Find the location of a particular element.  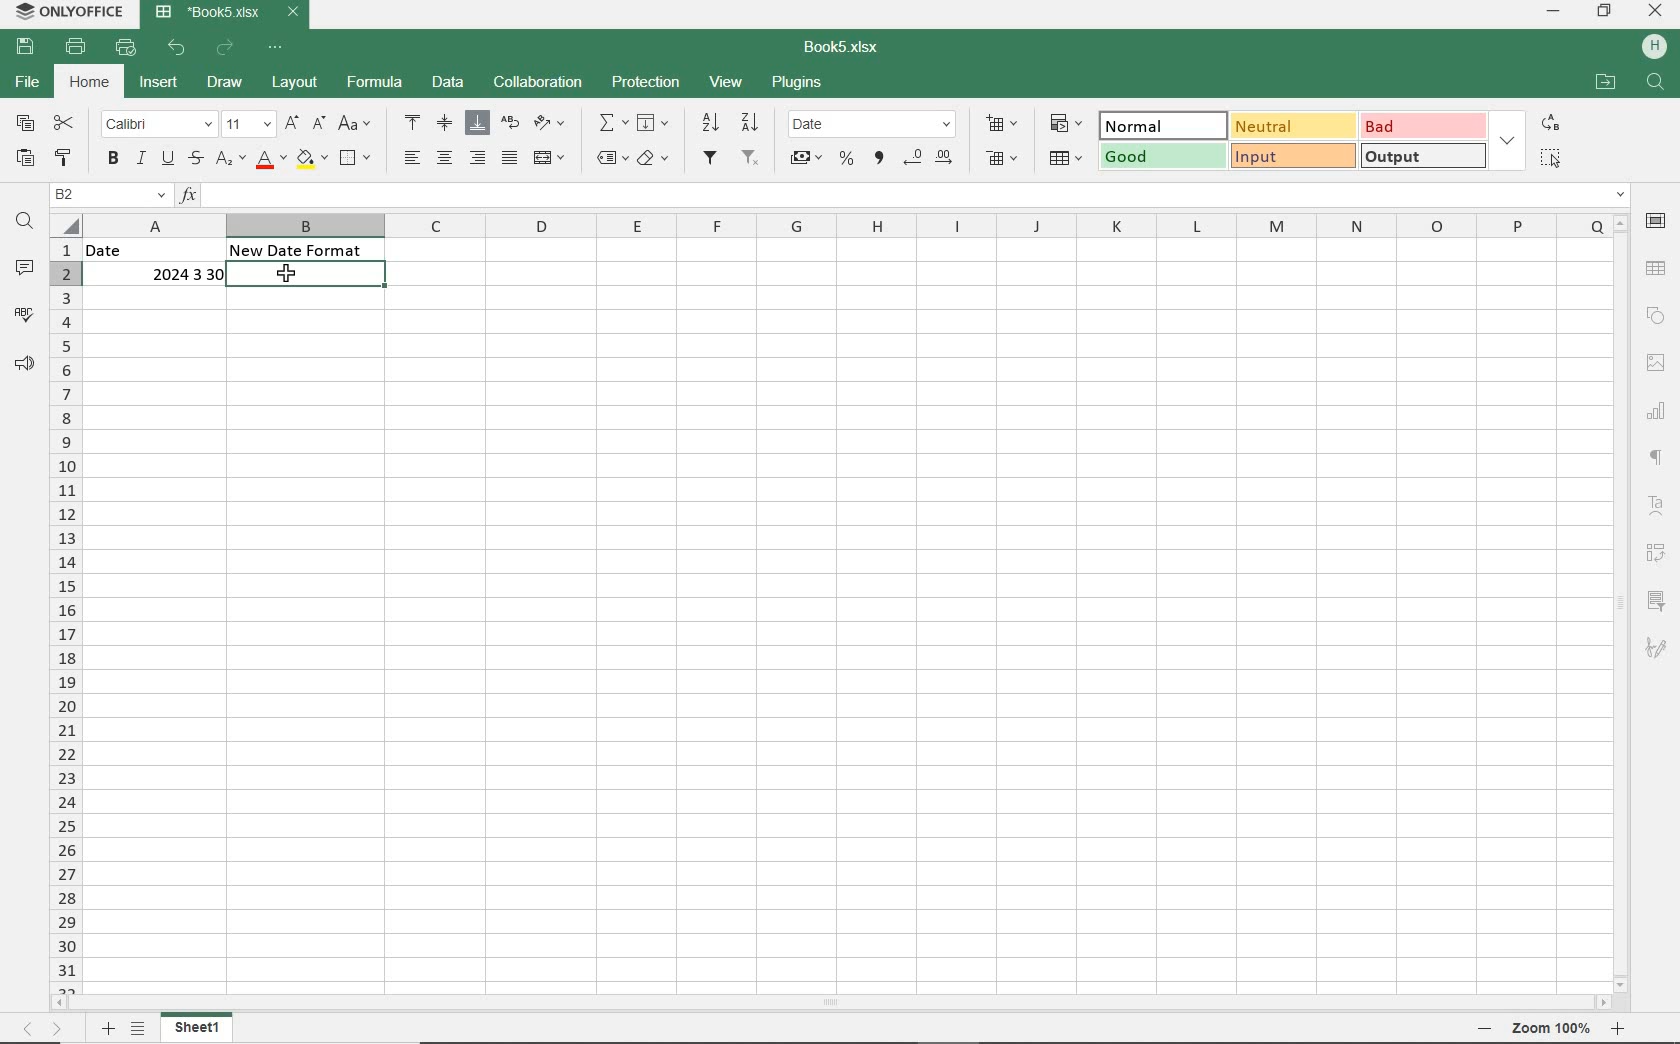

SUBSCRIPT/SUPERSCRIPT is located at coordinates (231, 160).